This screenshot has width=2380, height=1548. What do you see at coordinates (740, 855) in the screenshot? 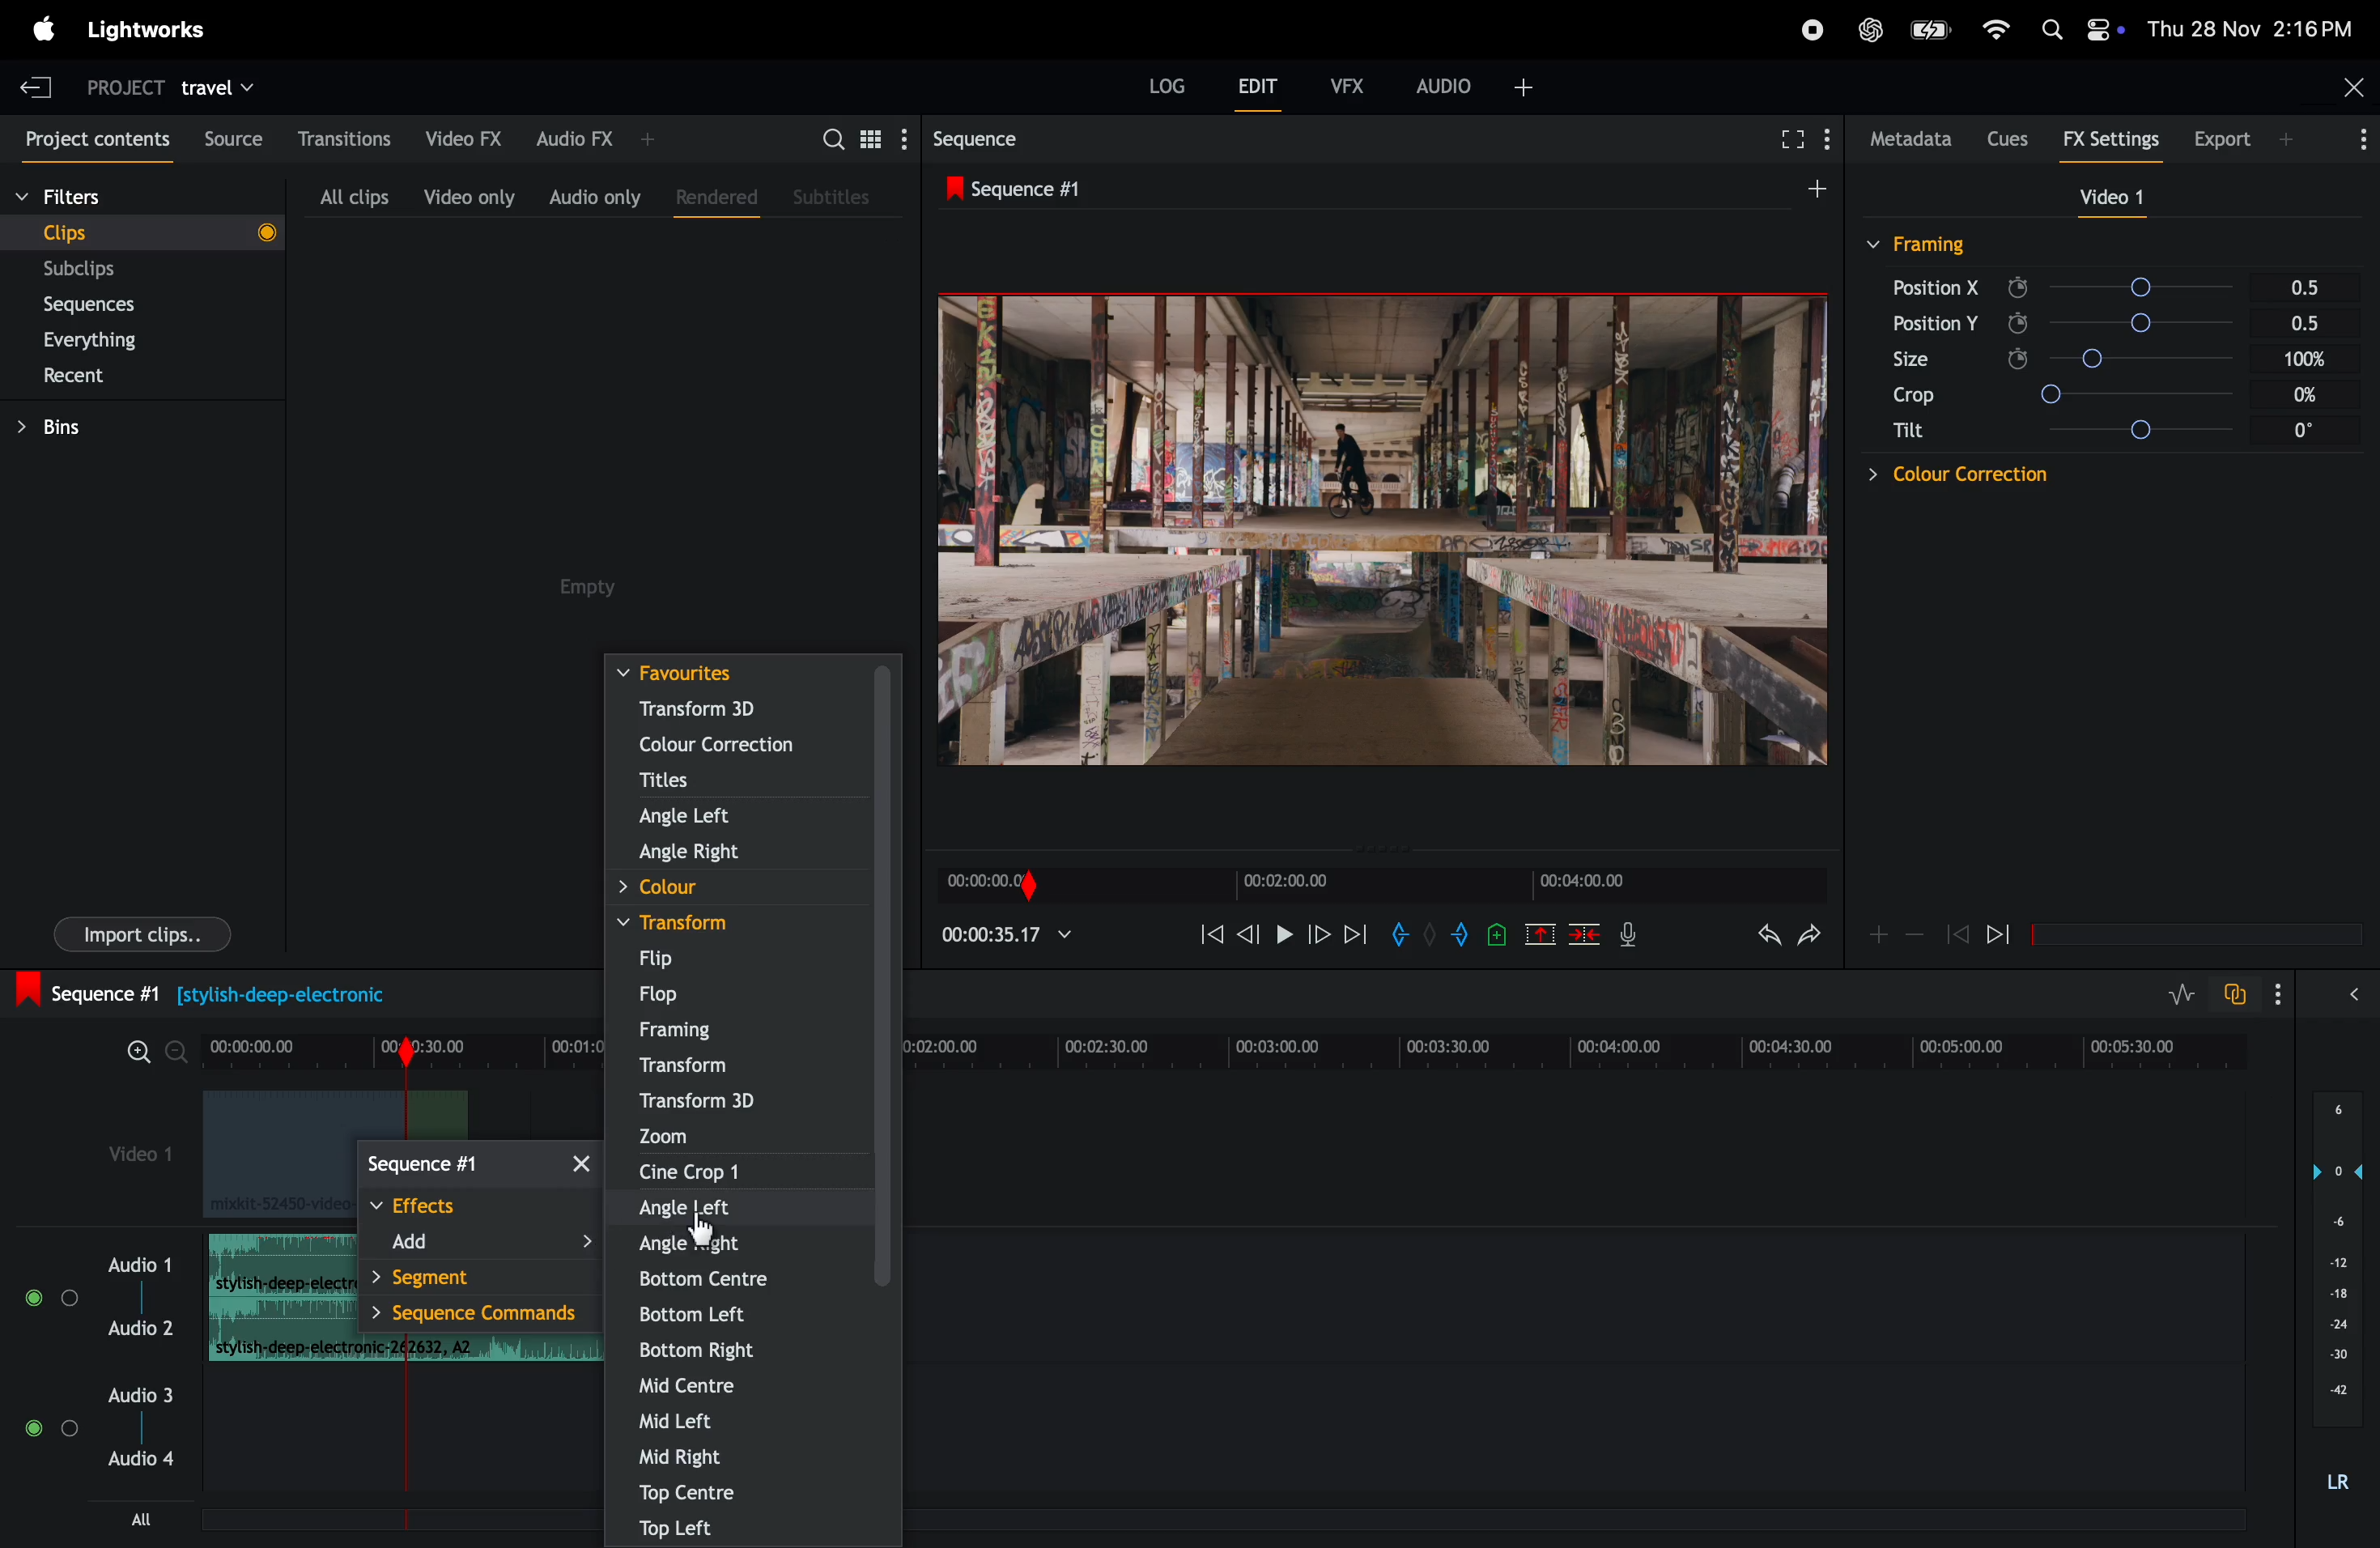
I see `angle right` at bounding box center [740, 855].